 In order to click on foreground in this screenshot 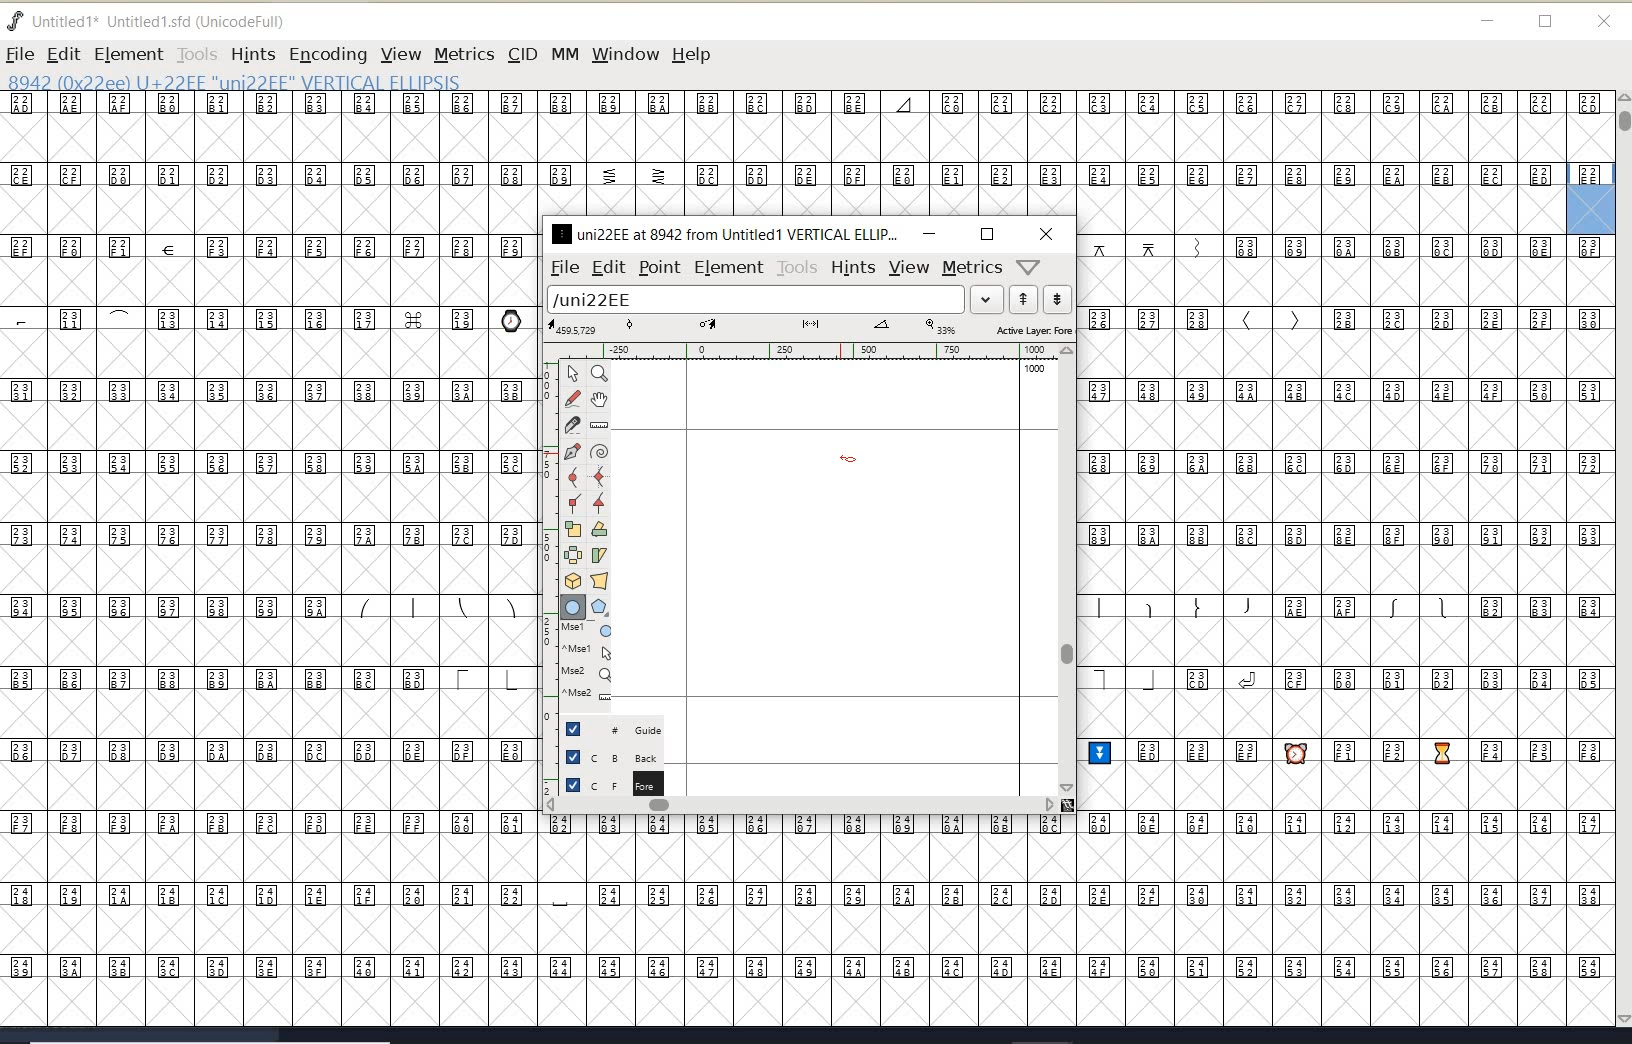, I will do `click(612, 783)`.